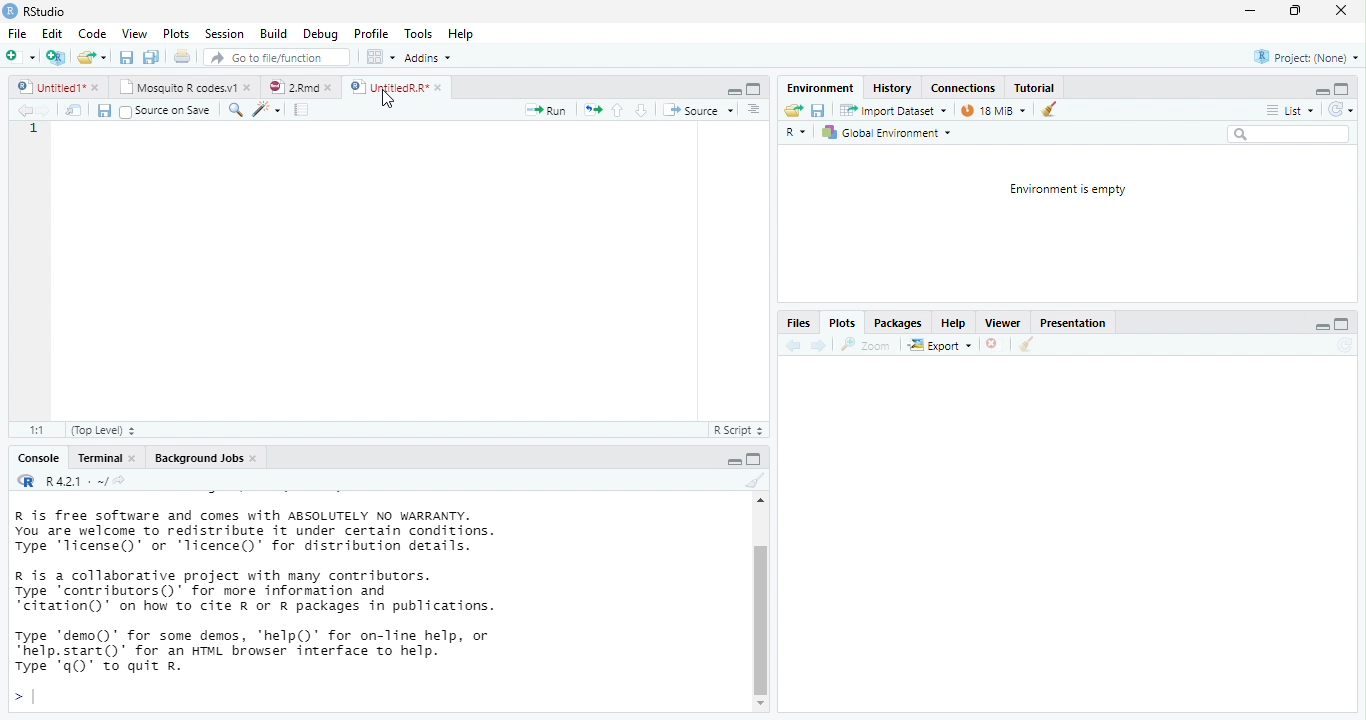 This screenshot has height=720, width=1366. Describe the element at coordinates (840, 325) in the screenshot. I see `Plots` at that location.